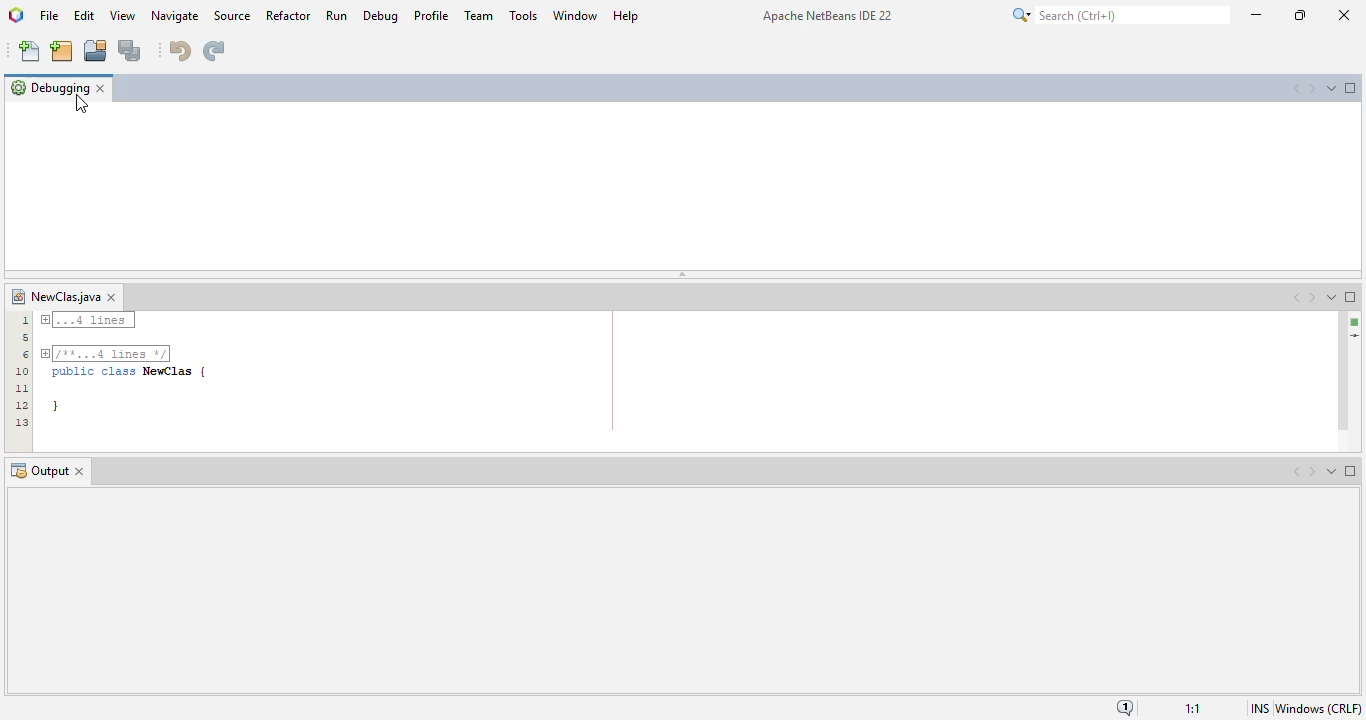 The width and height of the screenshot is (1366, 720). What do you see at coordinates (1355, 322) in the screenshot?
I see `no errors` at bounding box center [1355, 322].